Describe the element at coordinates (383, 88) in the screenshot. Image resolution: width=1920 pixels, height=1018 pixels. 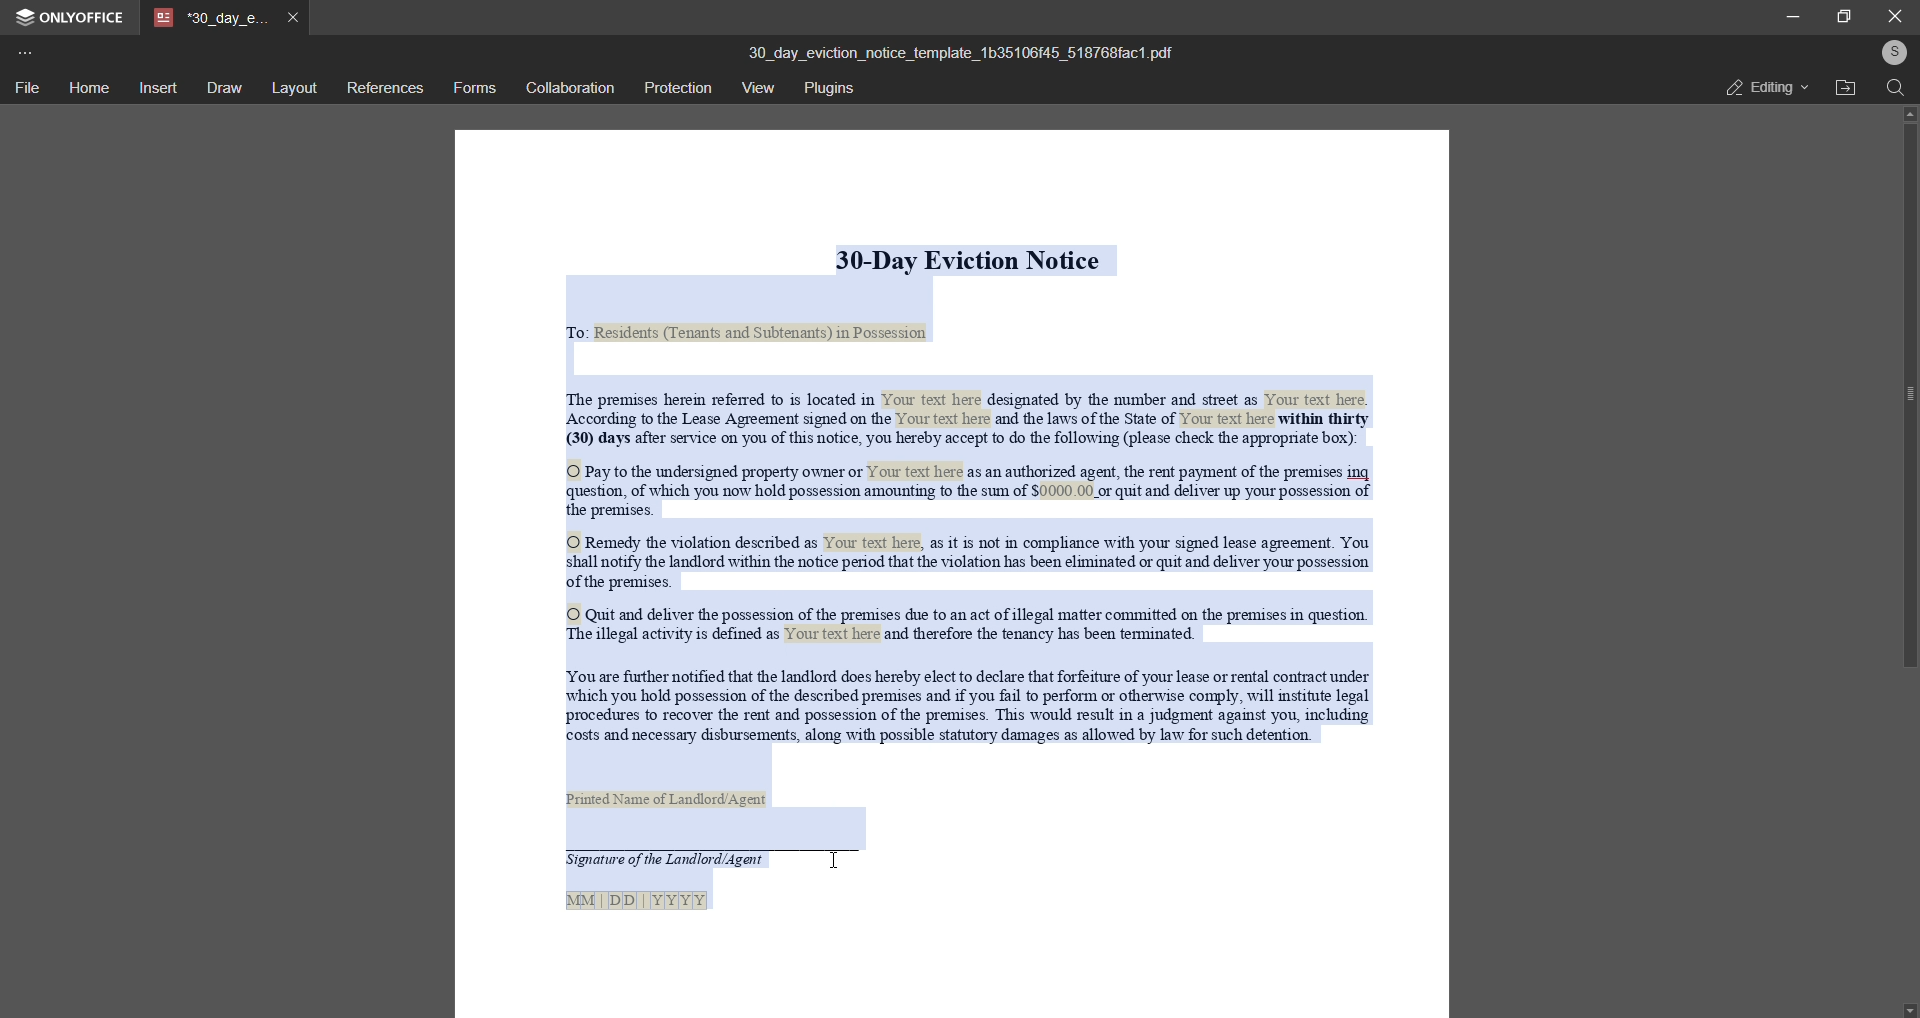
I see `references` at that location.